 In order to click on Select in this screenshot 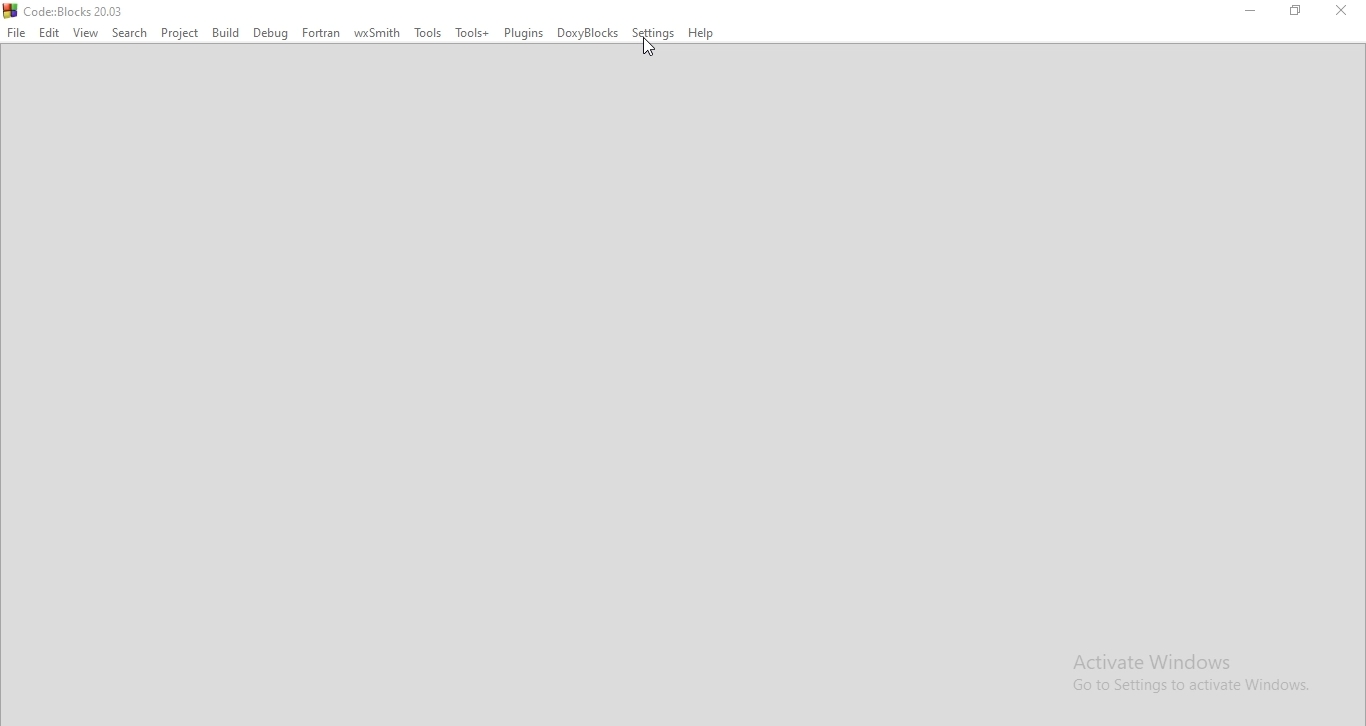, I will do `click(132, 35)`.